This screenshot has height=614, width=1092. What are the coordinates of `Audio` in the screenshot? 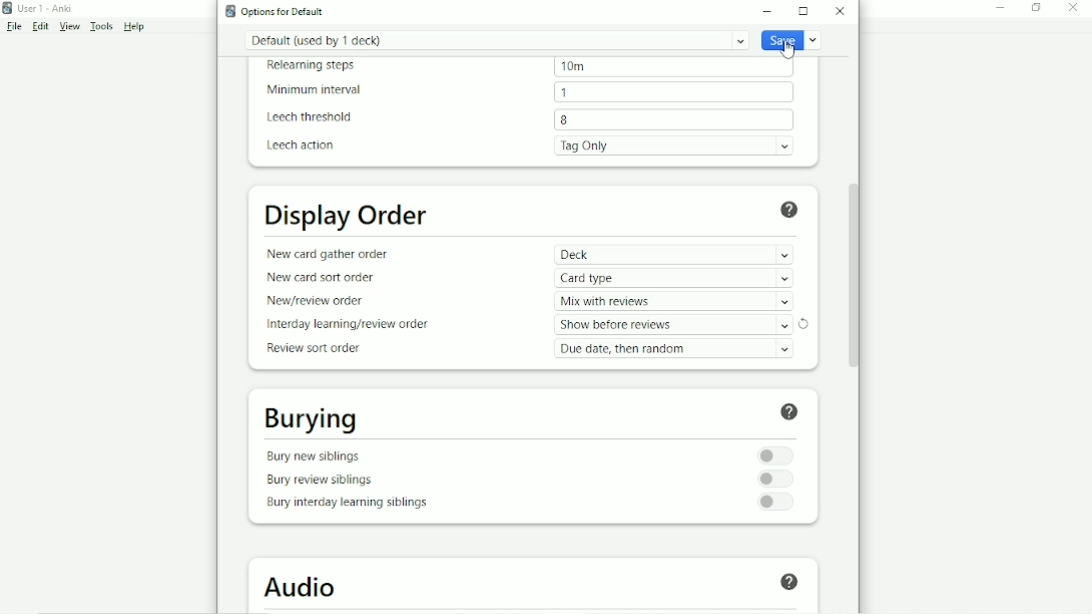 It's located at (302, 587).